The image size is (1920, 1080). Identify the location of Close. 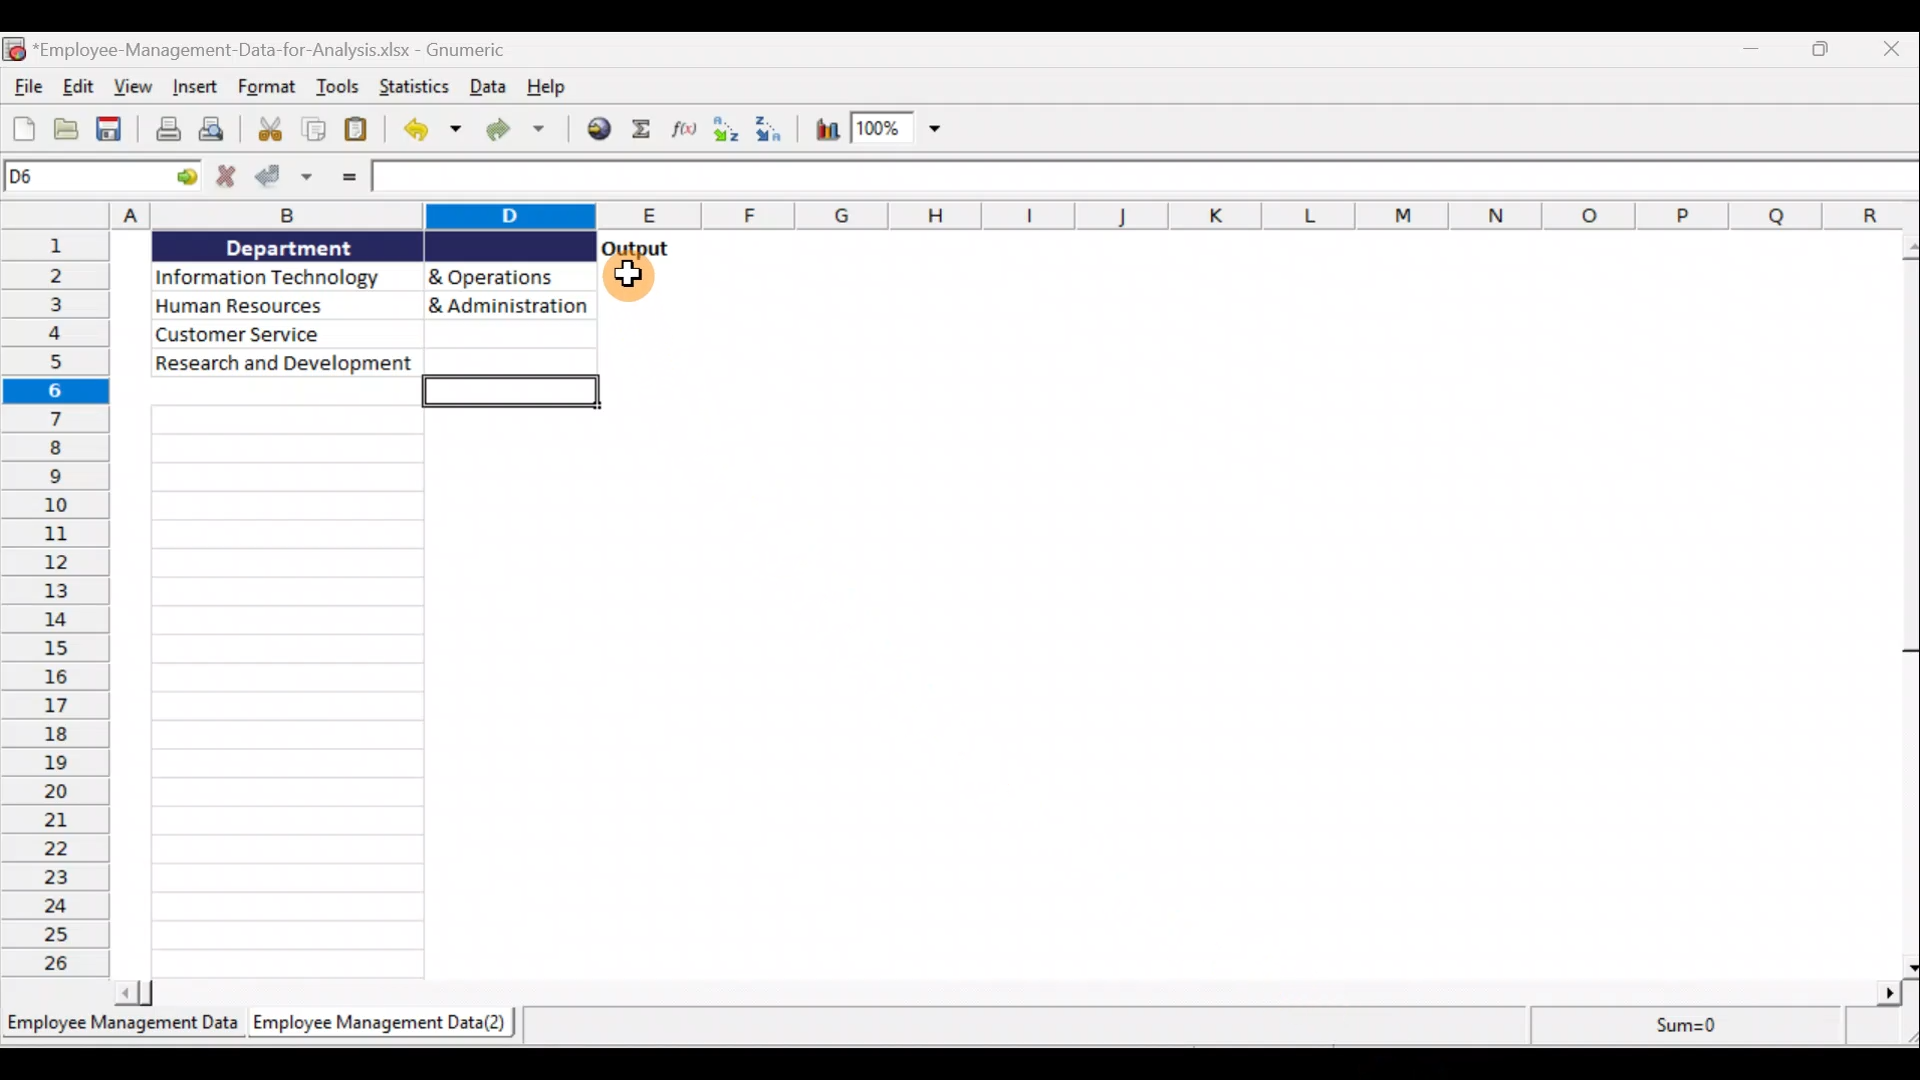
(1890, 53).